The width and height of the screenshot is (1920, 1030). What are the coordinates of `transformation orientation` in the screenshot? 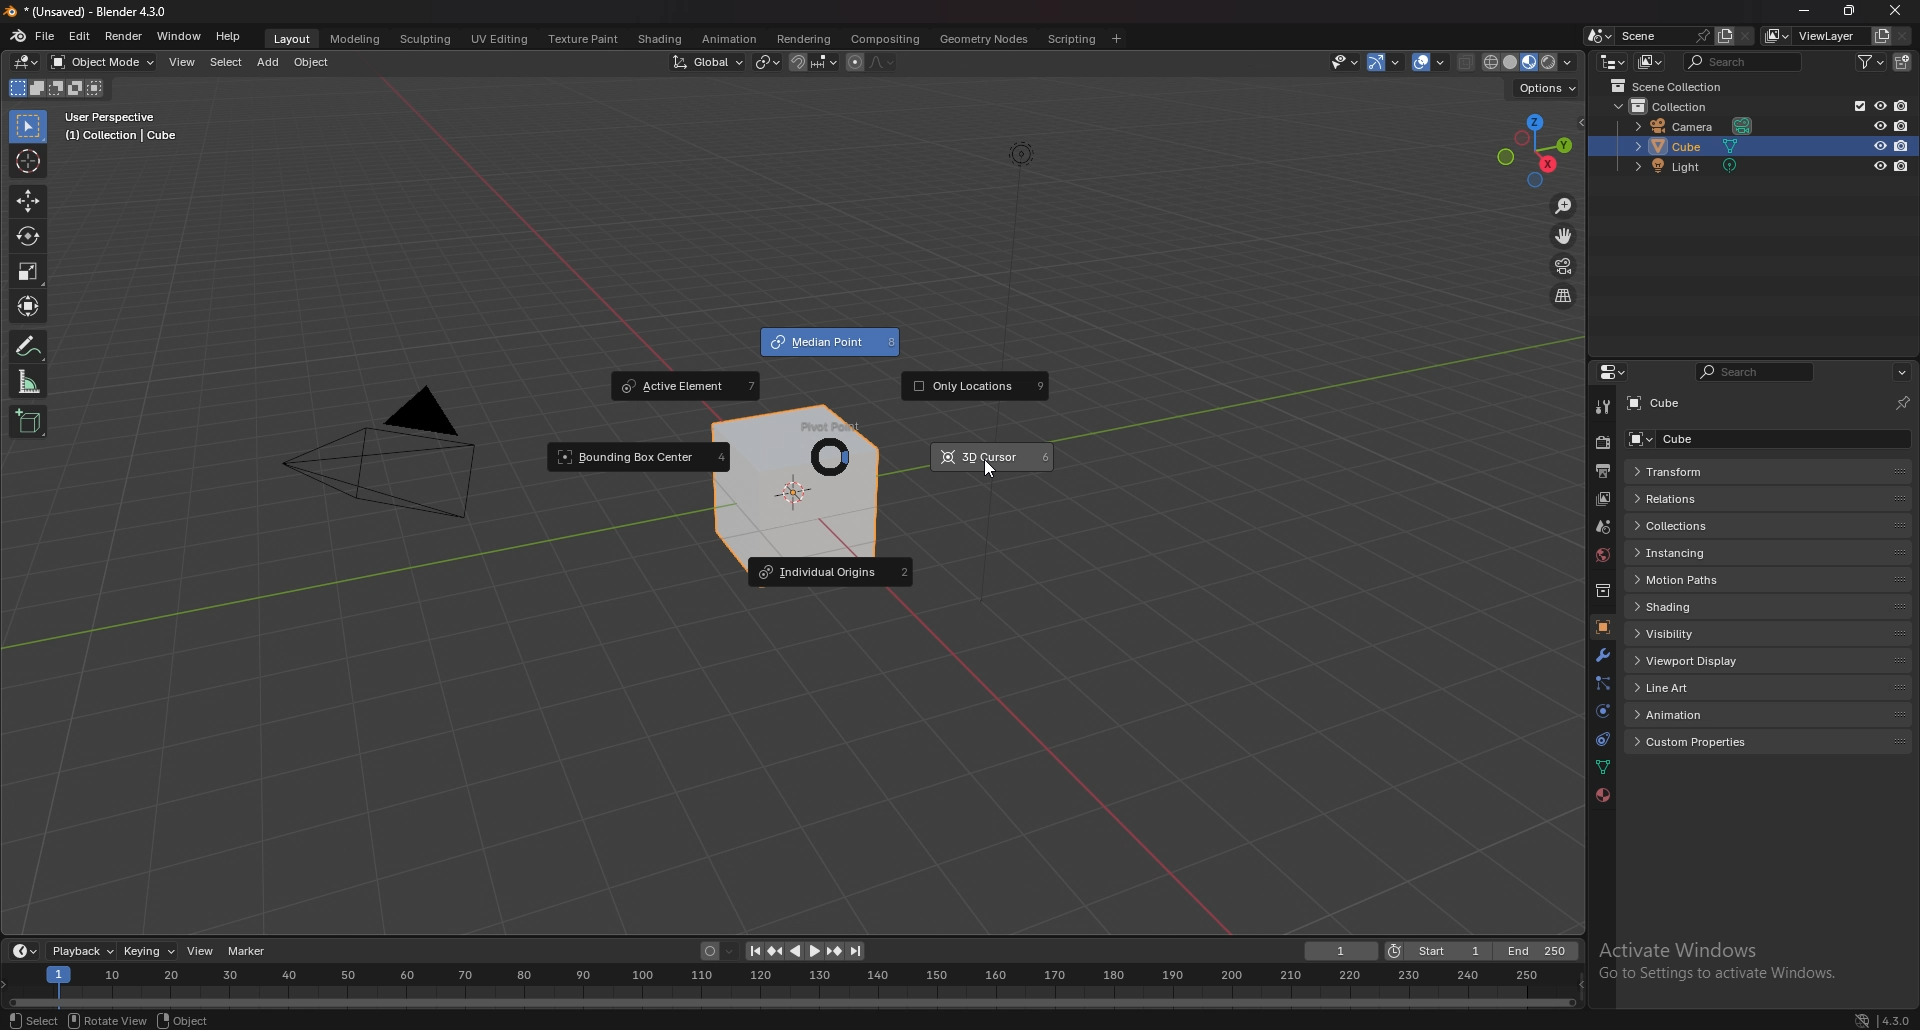 It's located at (709, 62).